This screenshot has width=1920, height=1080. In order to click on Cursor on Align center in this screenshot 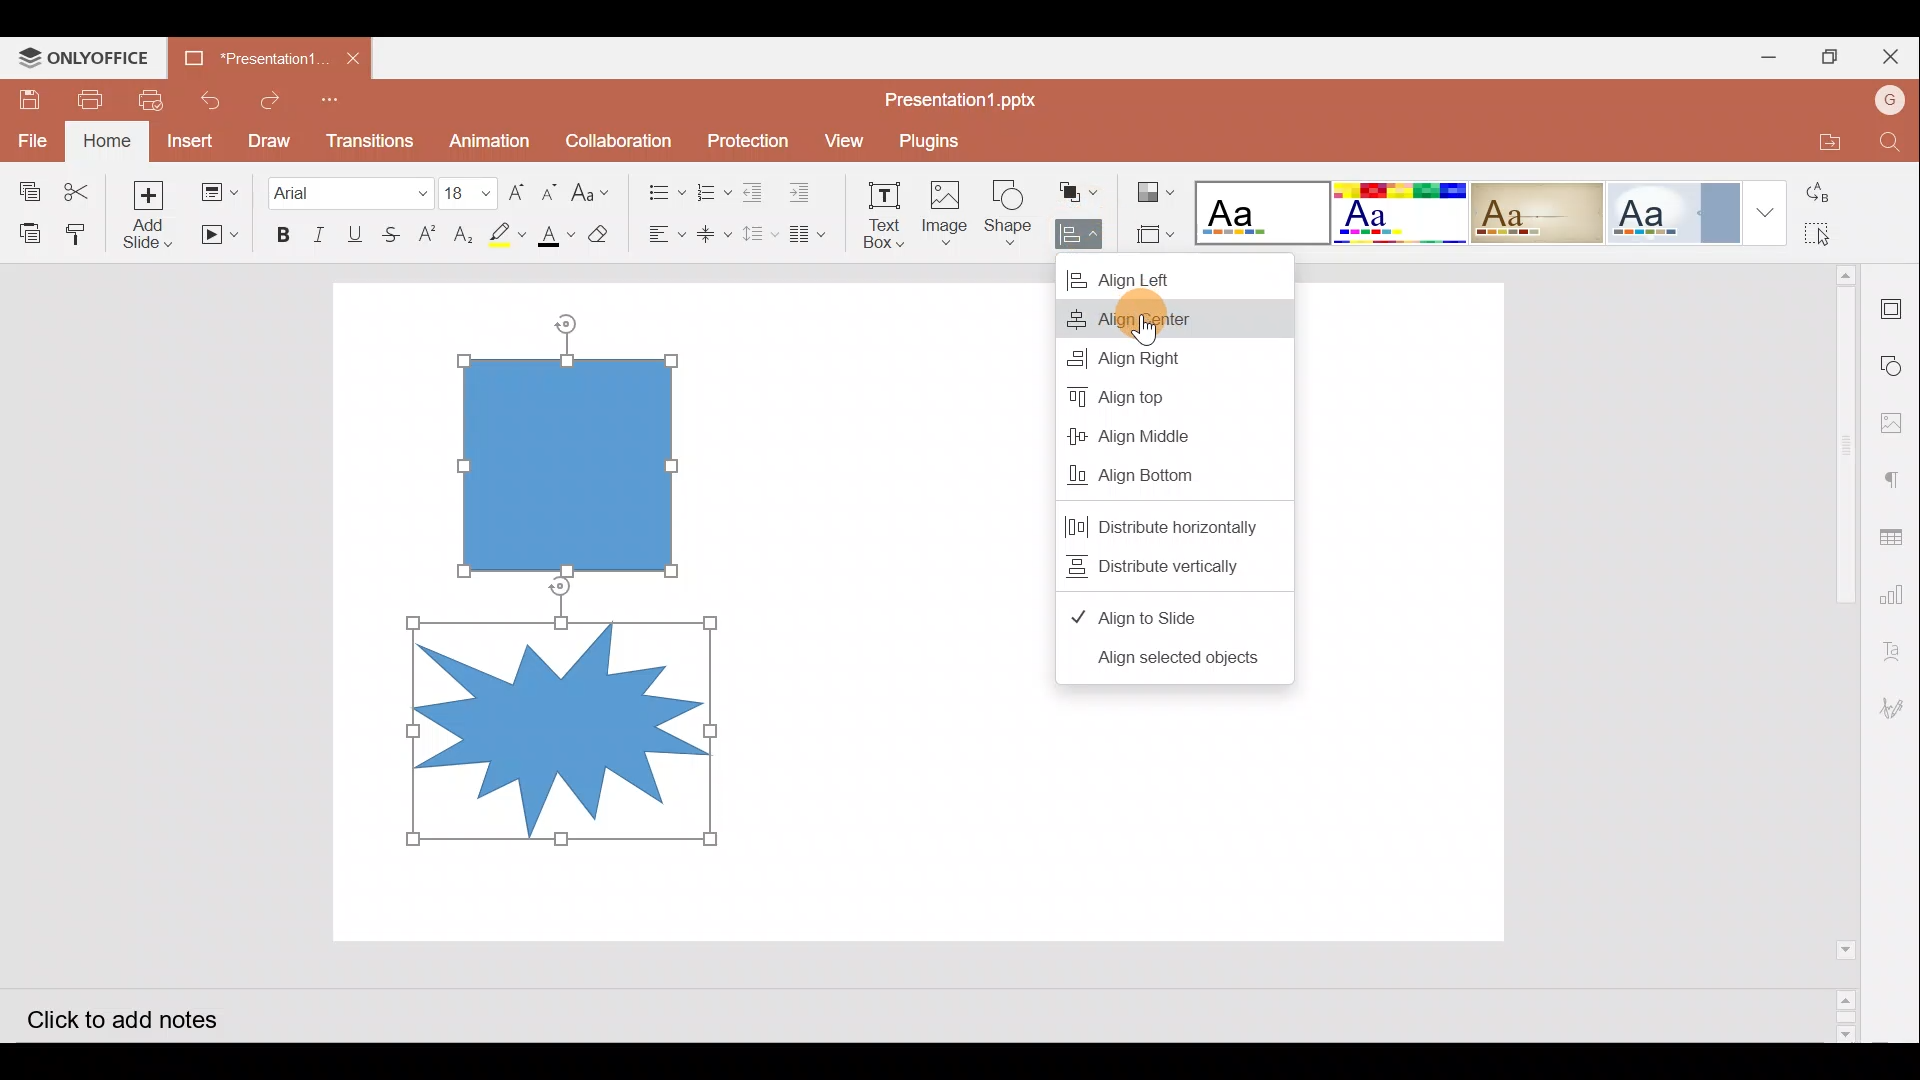, I will do `click(1258, 314)`.